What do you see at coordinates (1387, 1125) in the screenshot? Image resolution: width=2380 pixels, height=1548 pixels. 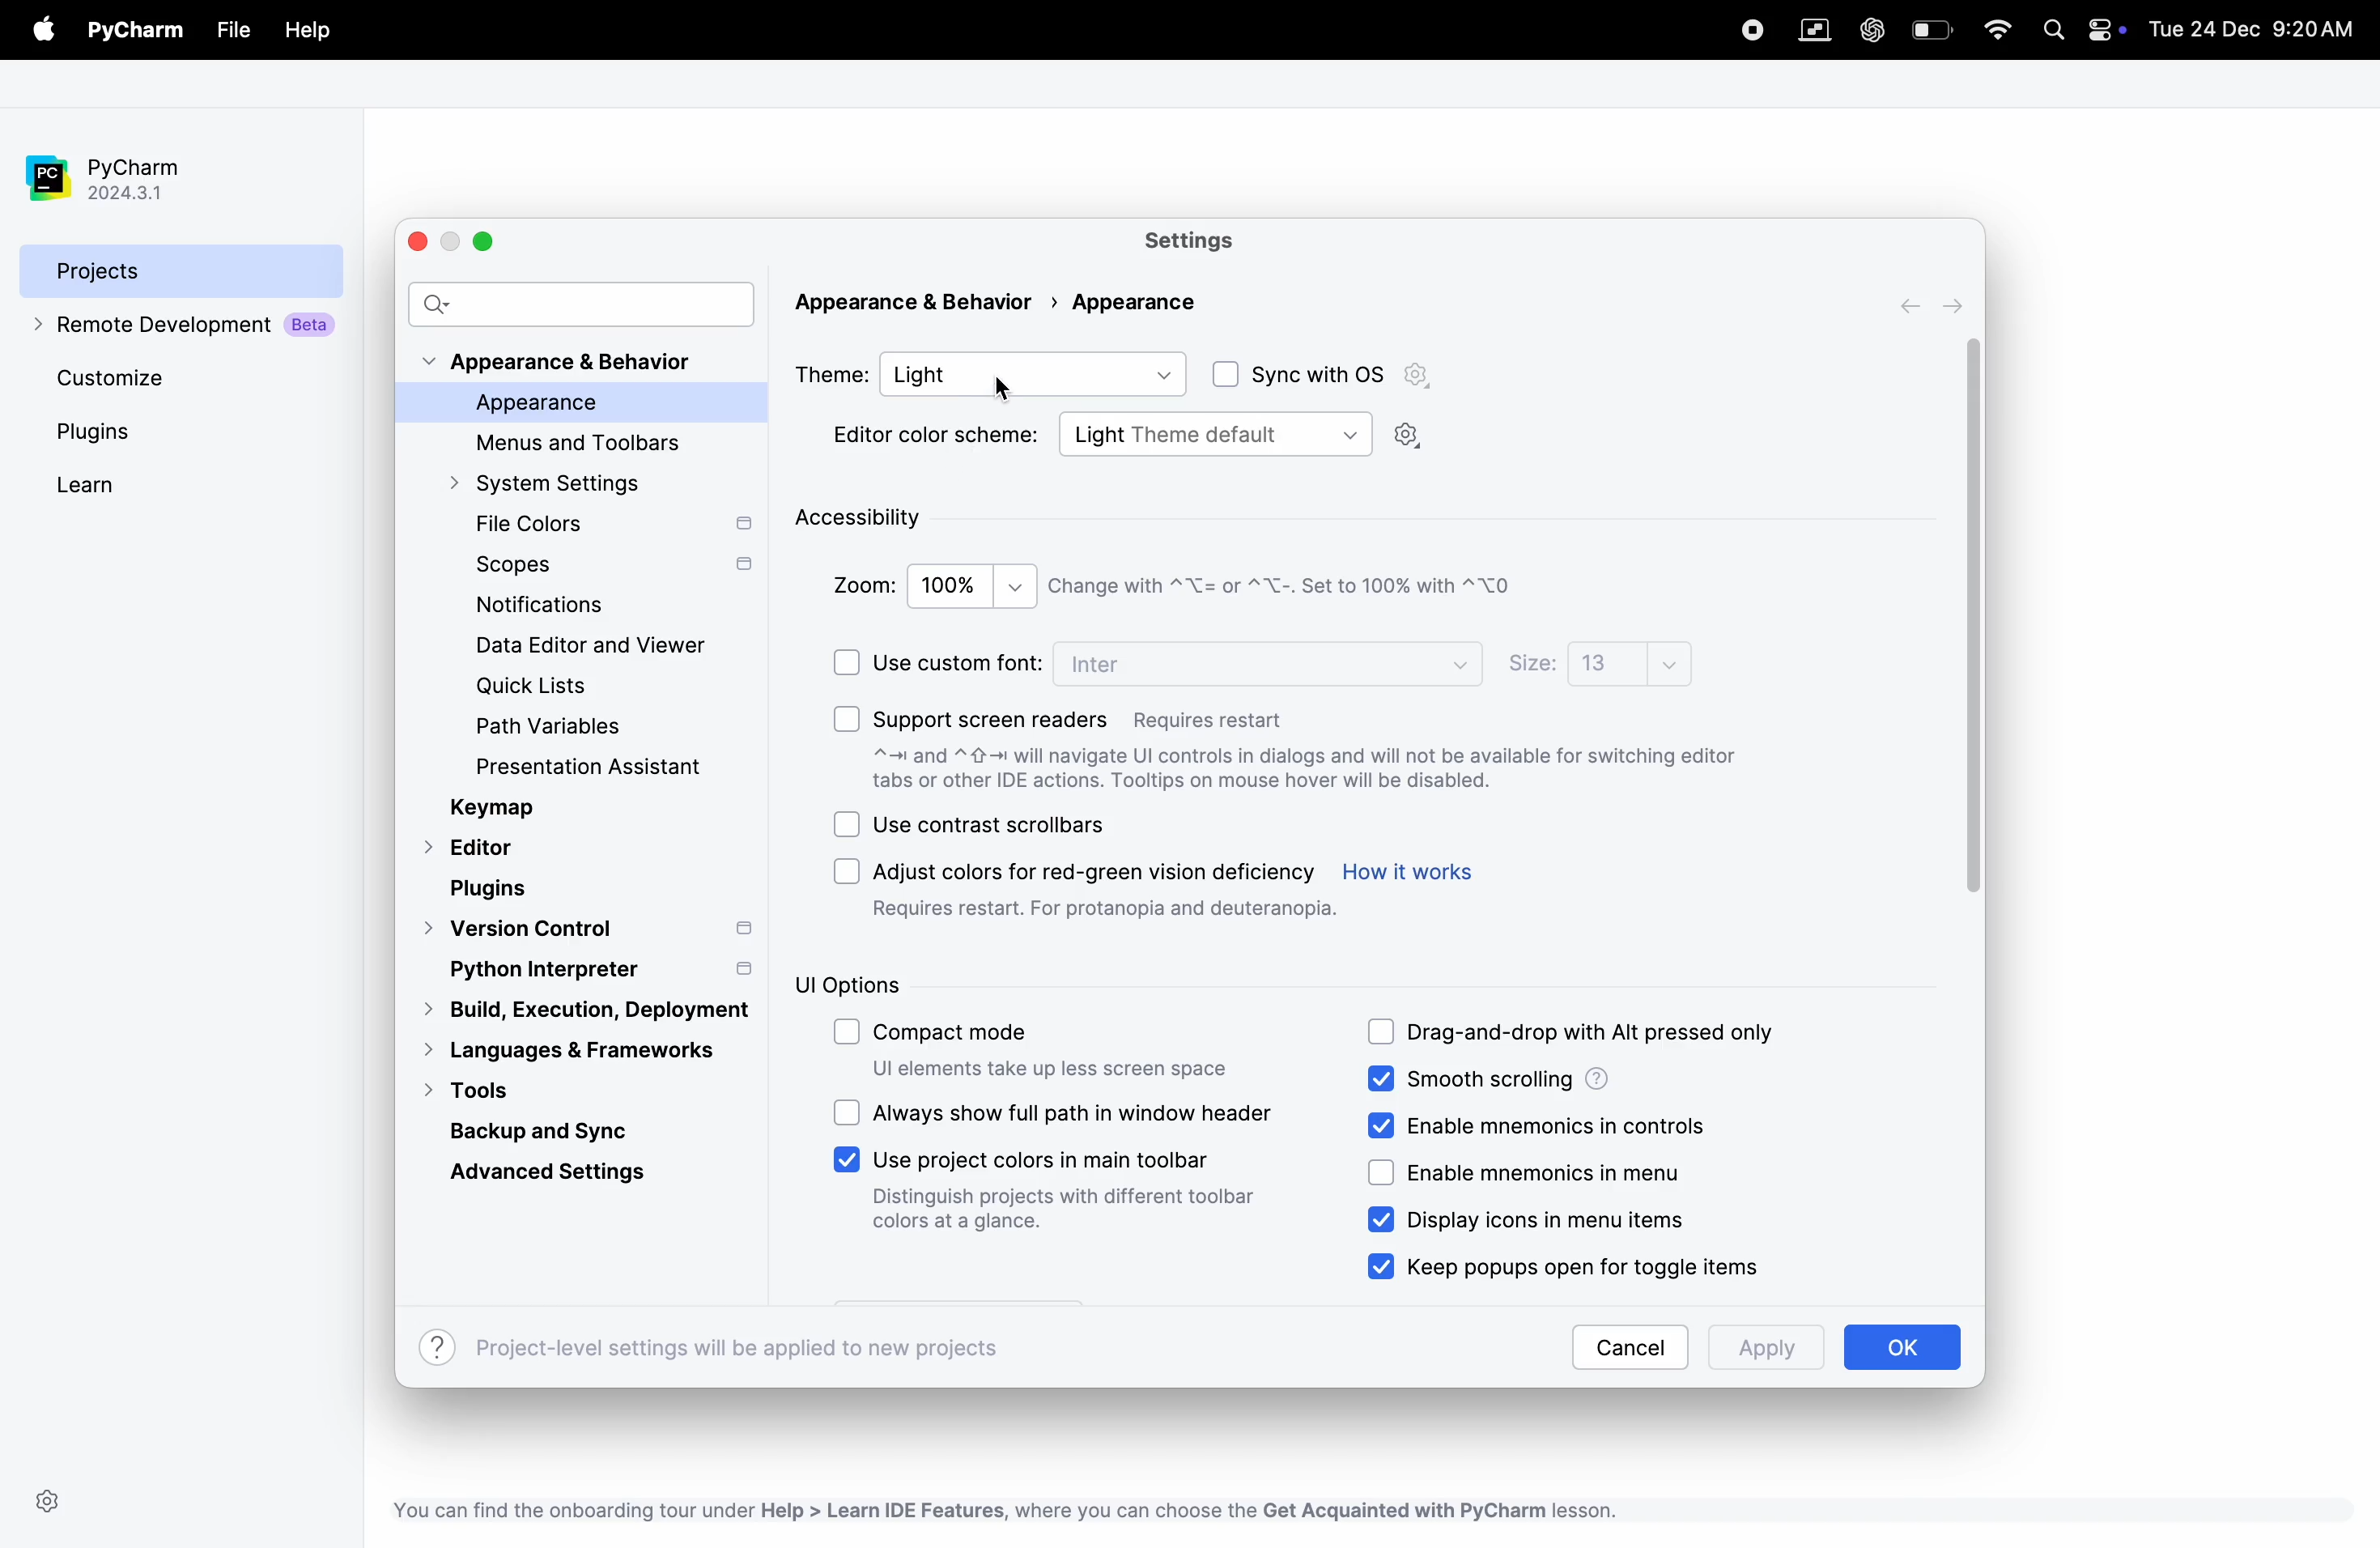 I see `checkbox` at bounding box center [1387, 1125].